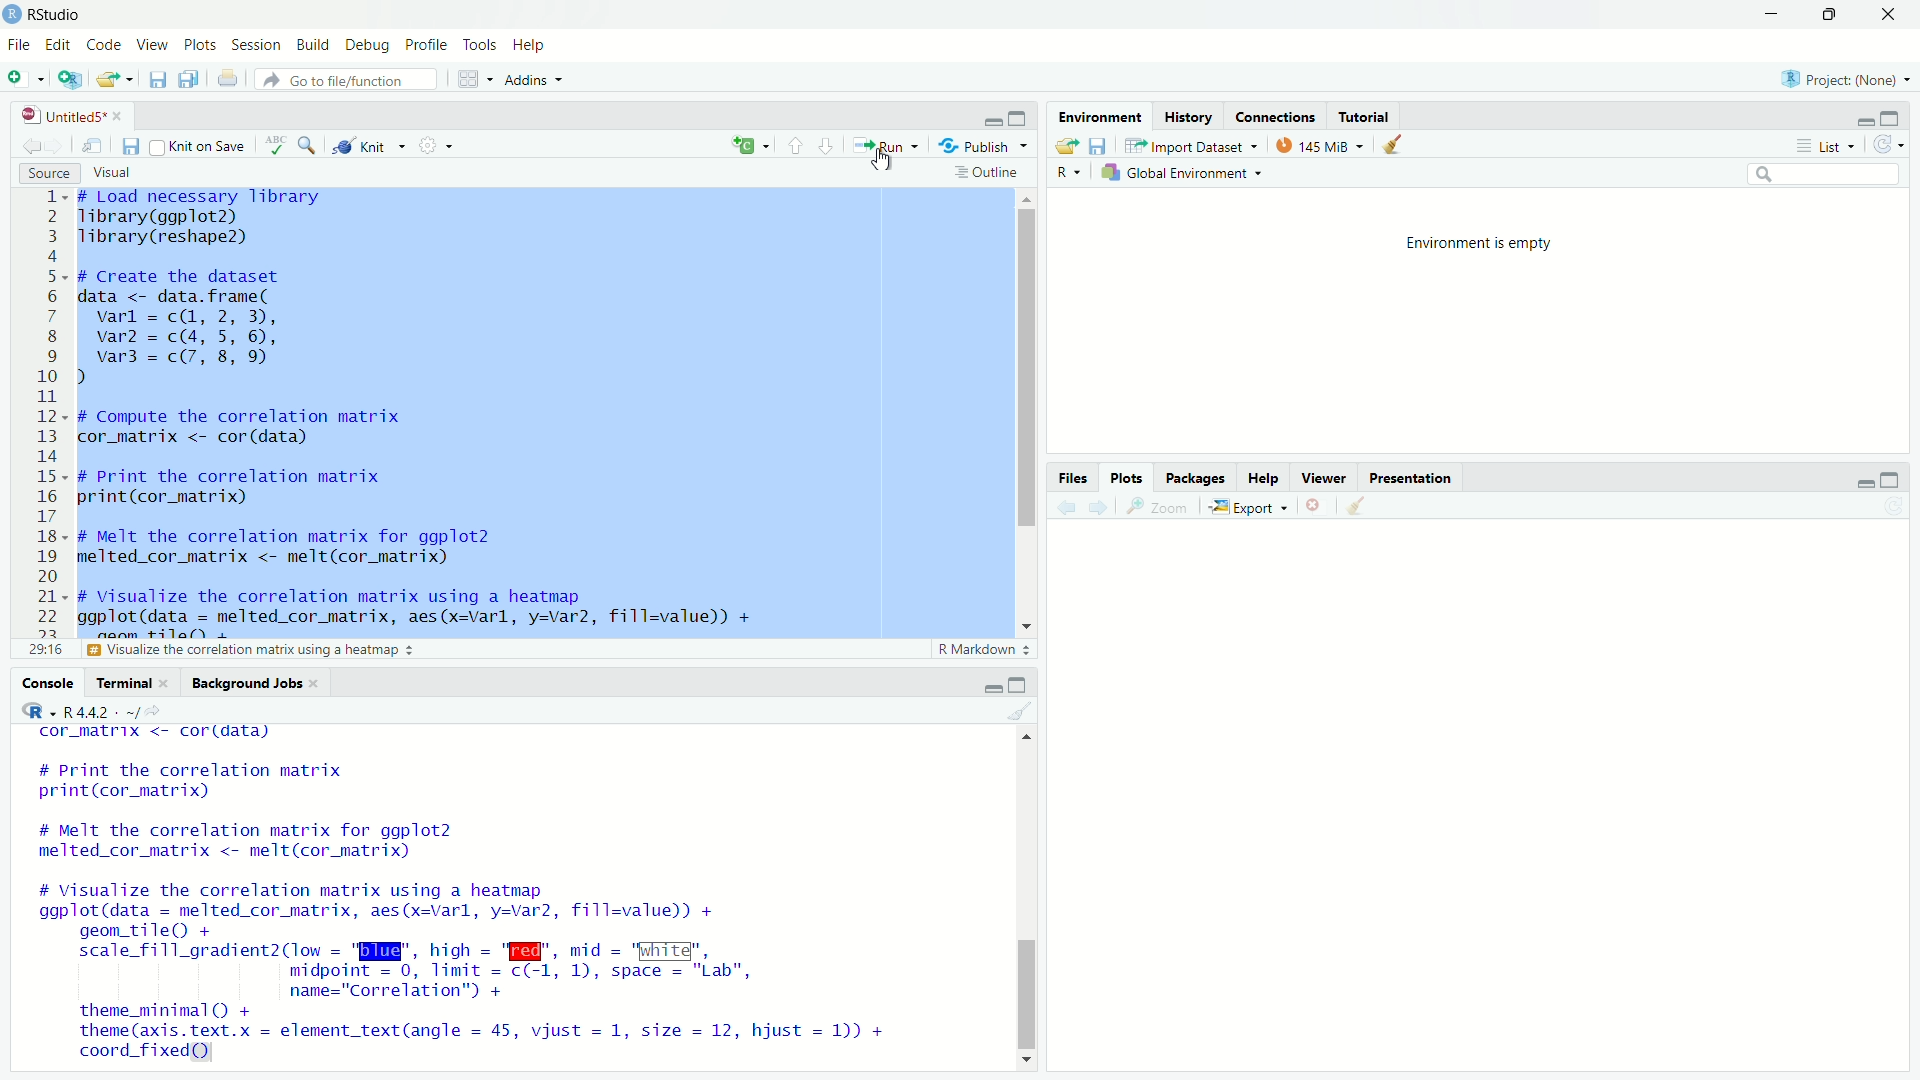  Describe the element at coordinates (114, 173) in the screenshot. I see `visual` at that location.